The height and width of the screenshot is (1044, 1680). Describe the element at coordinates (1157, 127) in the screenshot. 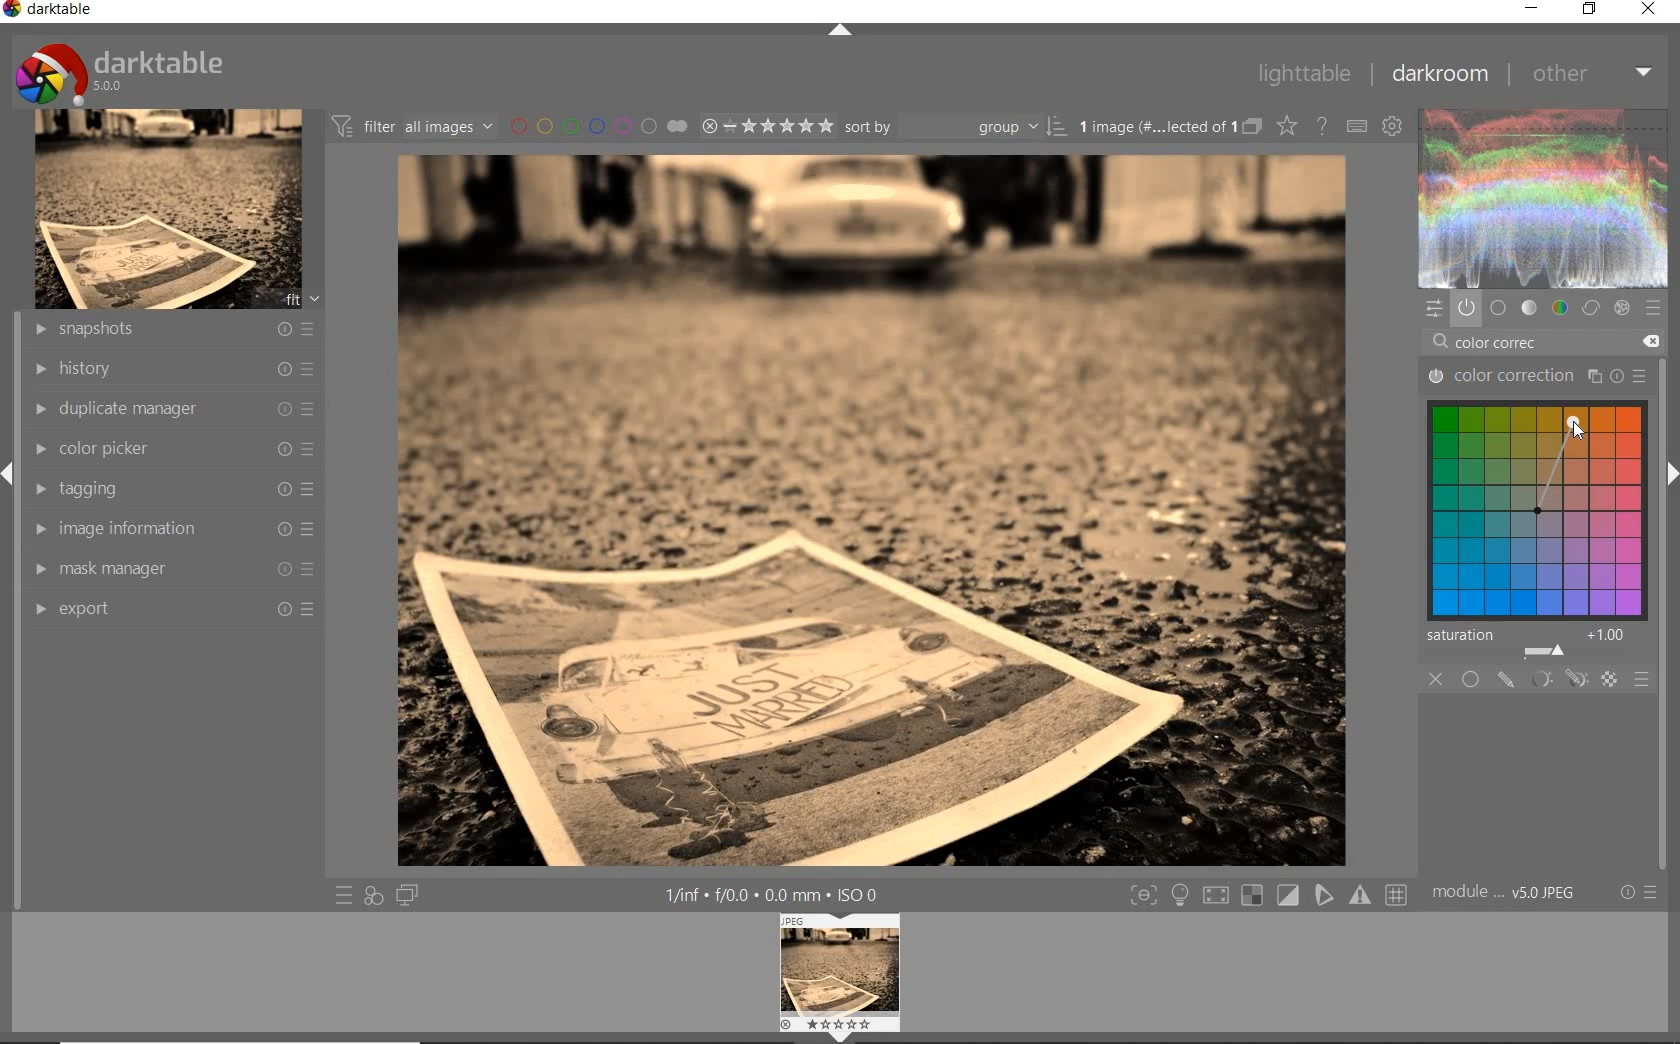

I see `selected images` at that location.